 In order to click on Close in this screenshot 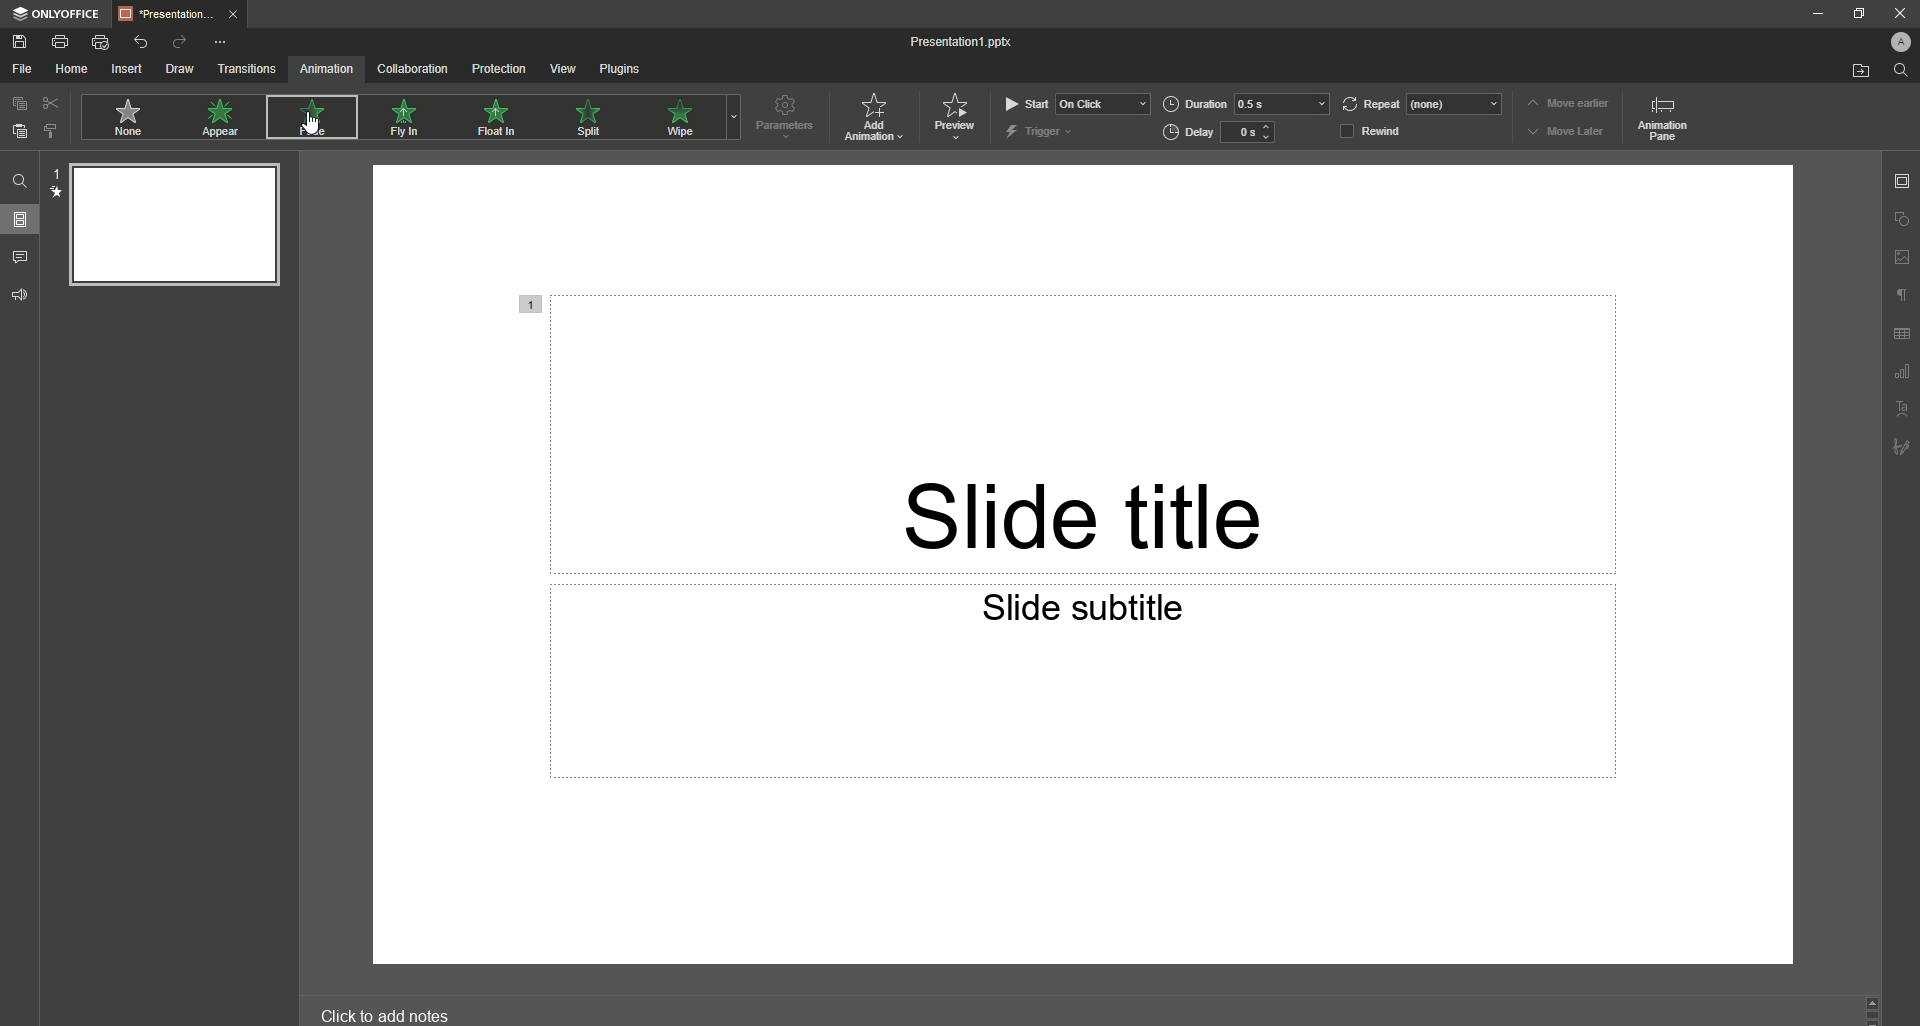, I will do `click(1897, 13)`.